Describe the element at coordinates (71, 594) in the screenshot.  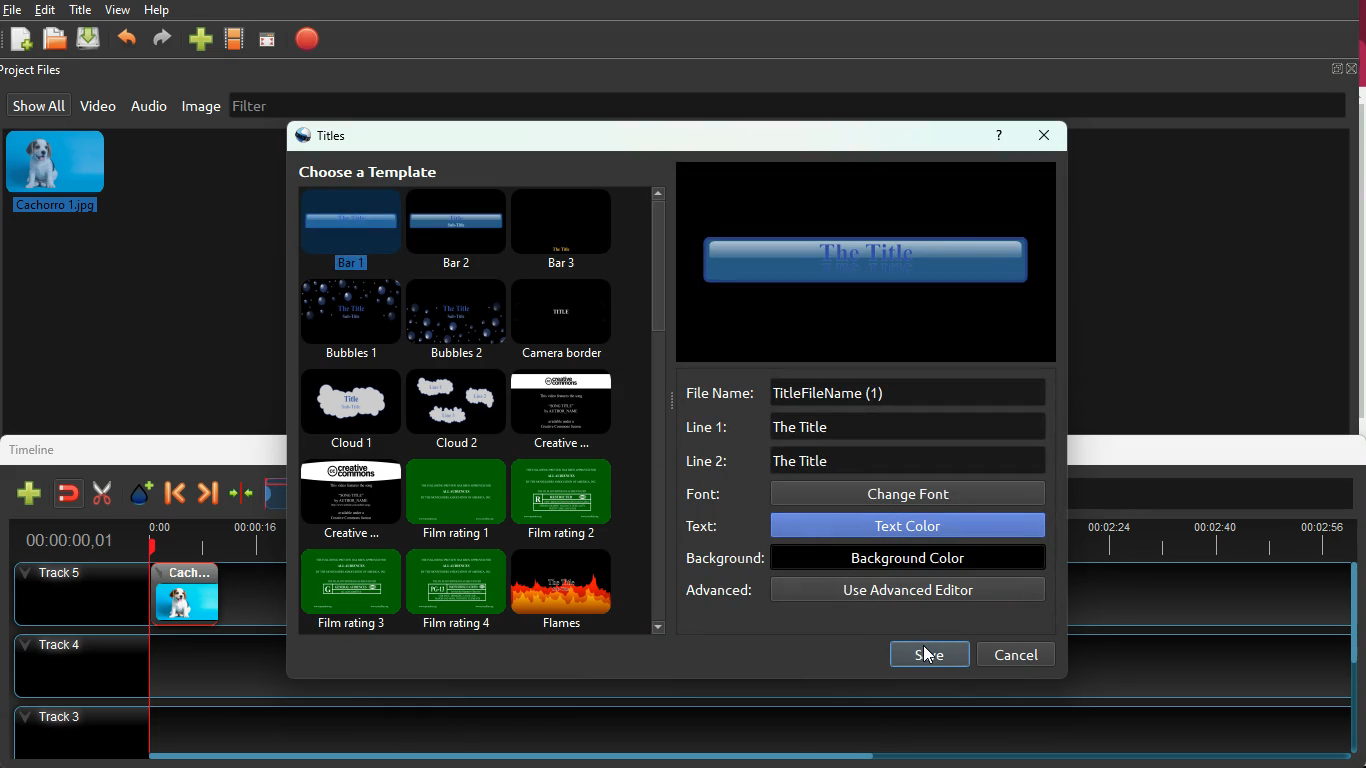
I see `` at that location.